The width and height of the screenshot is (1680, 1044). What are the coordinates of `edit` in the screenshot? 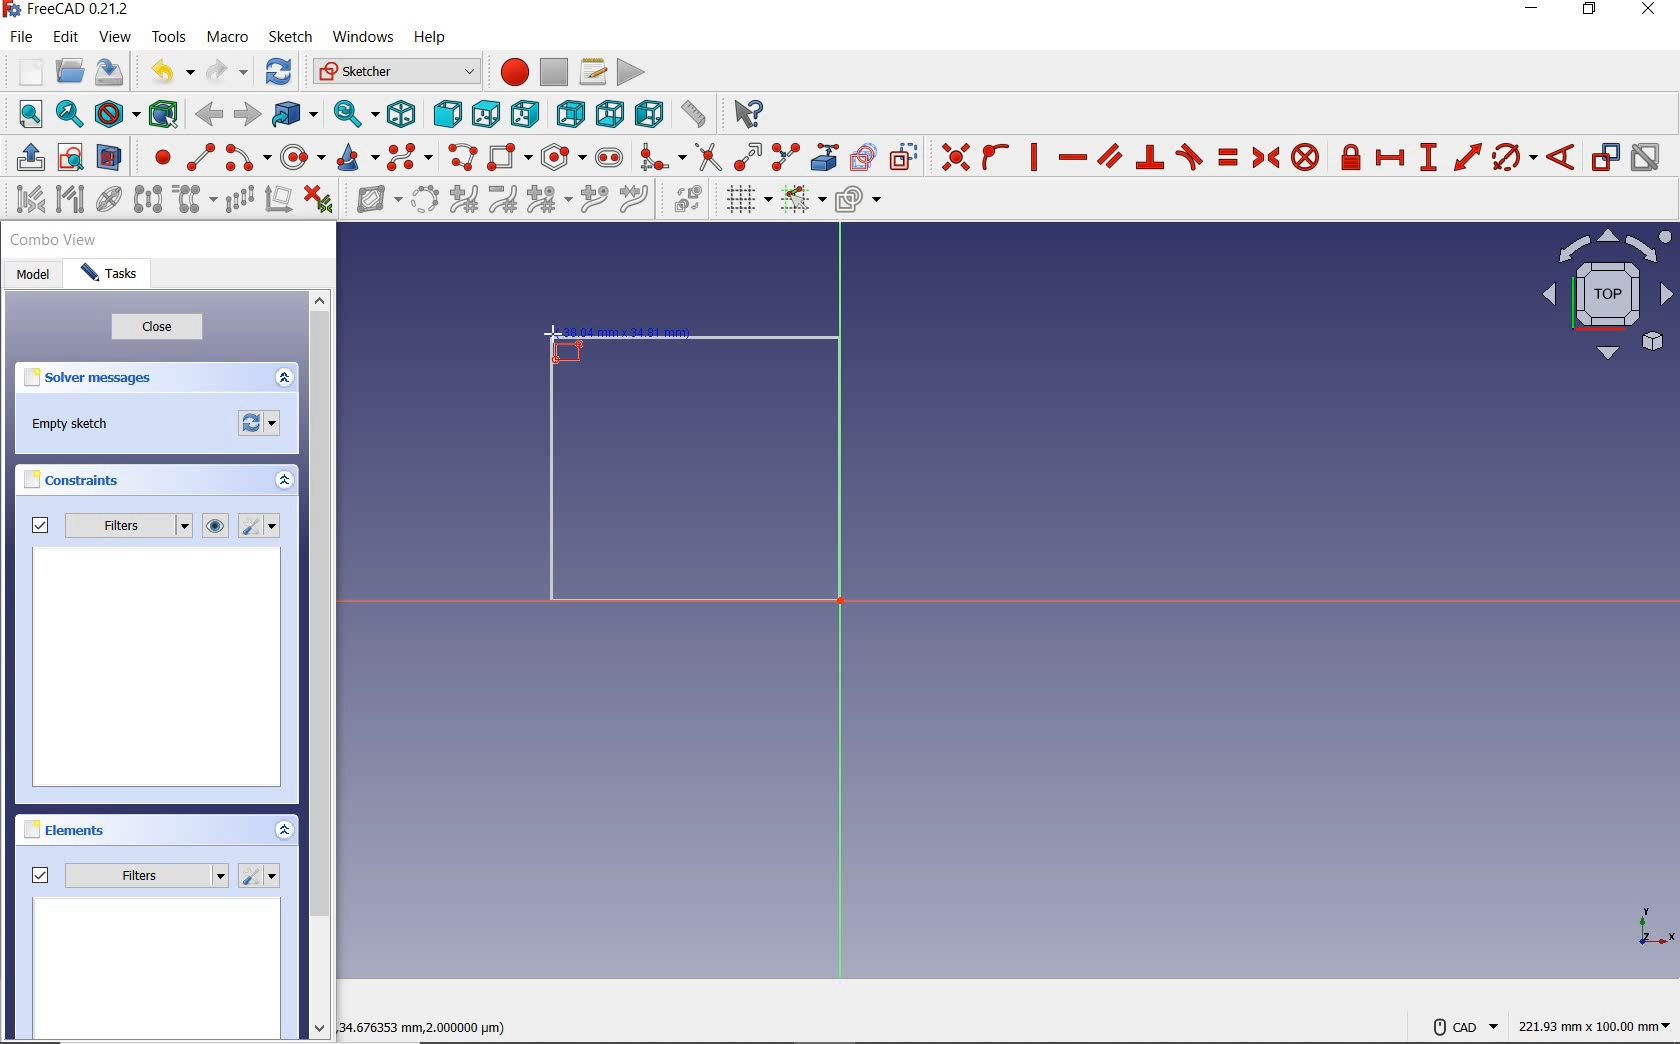 It's located at (66, 39).